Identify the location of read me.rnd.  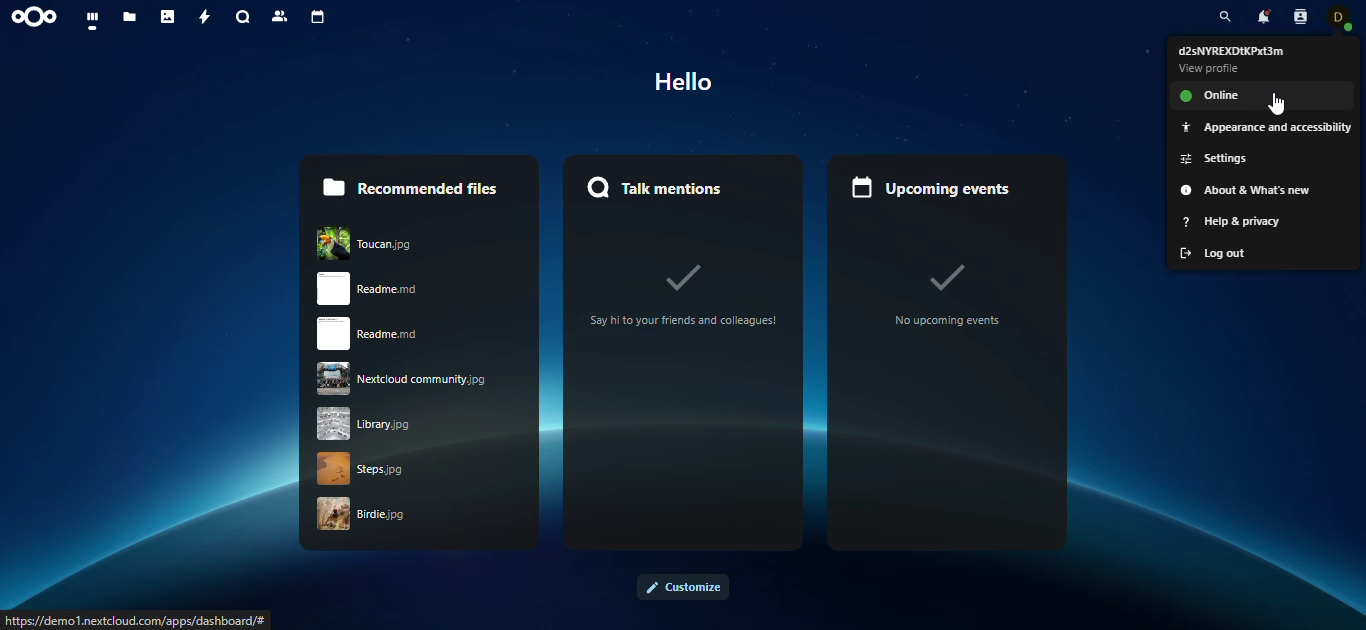
(402, 288).